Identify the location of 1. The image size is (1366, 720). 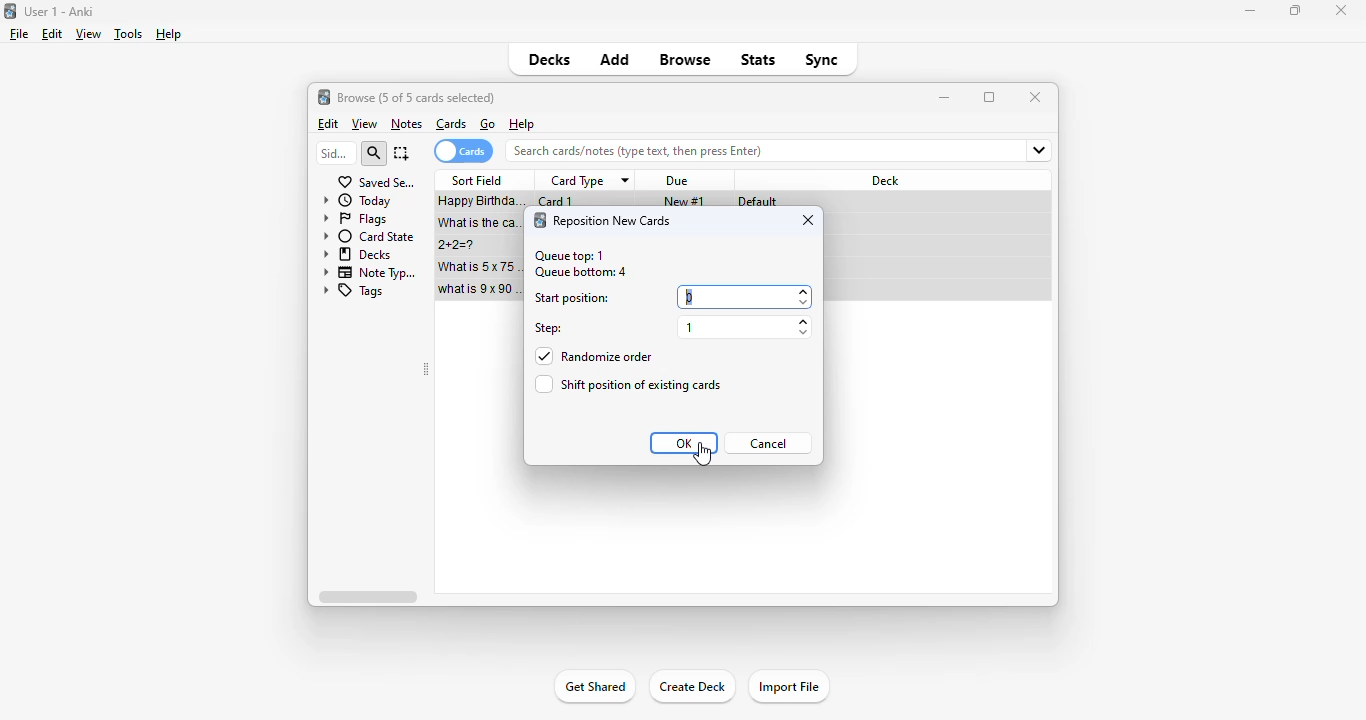
(743, 327).